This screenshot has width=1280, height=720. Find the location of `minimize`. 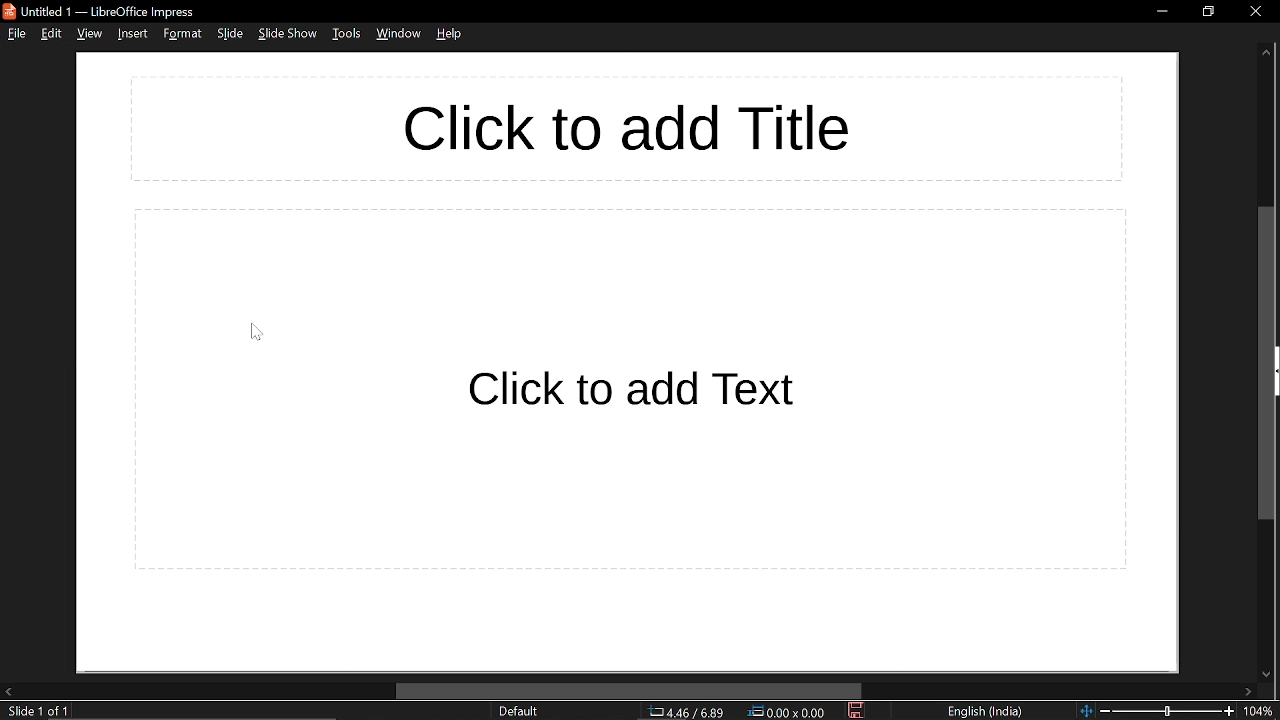

minimize is located at coordinates (1158, 13).